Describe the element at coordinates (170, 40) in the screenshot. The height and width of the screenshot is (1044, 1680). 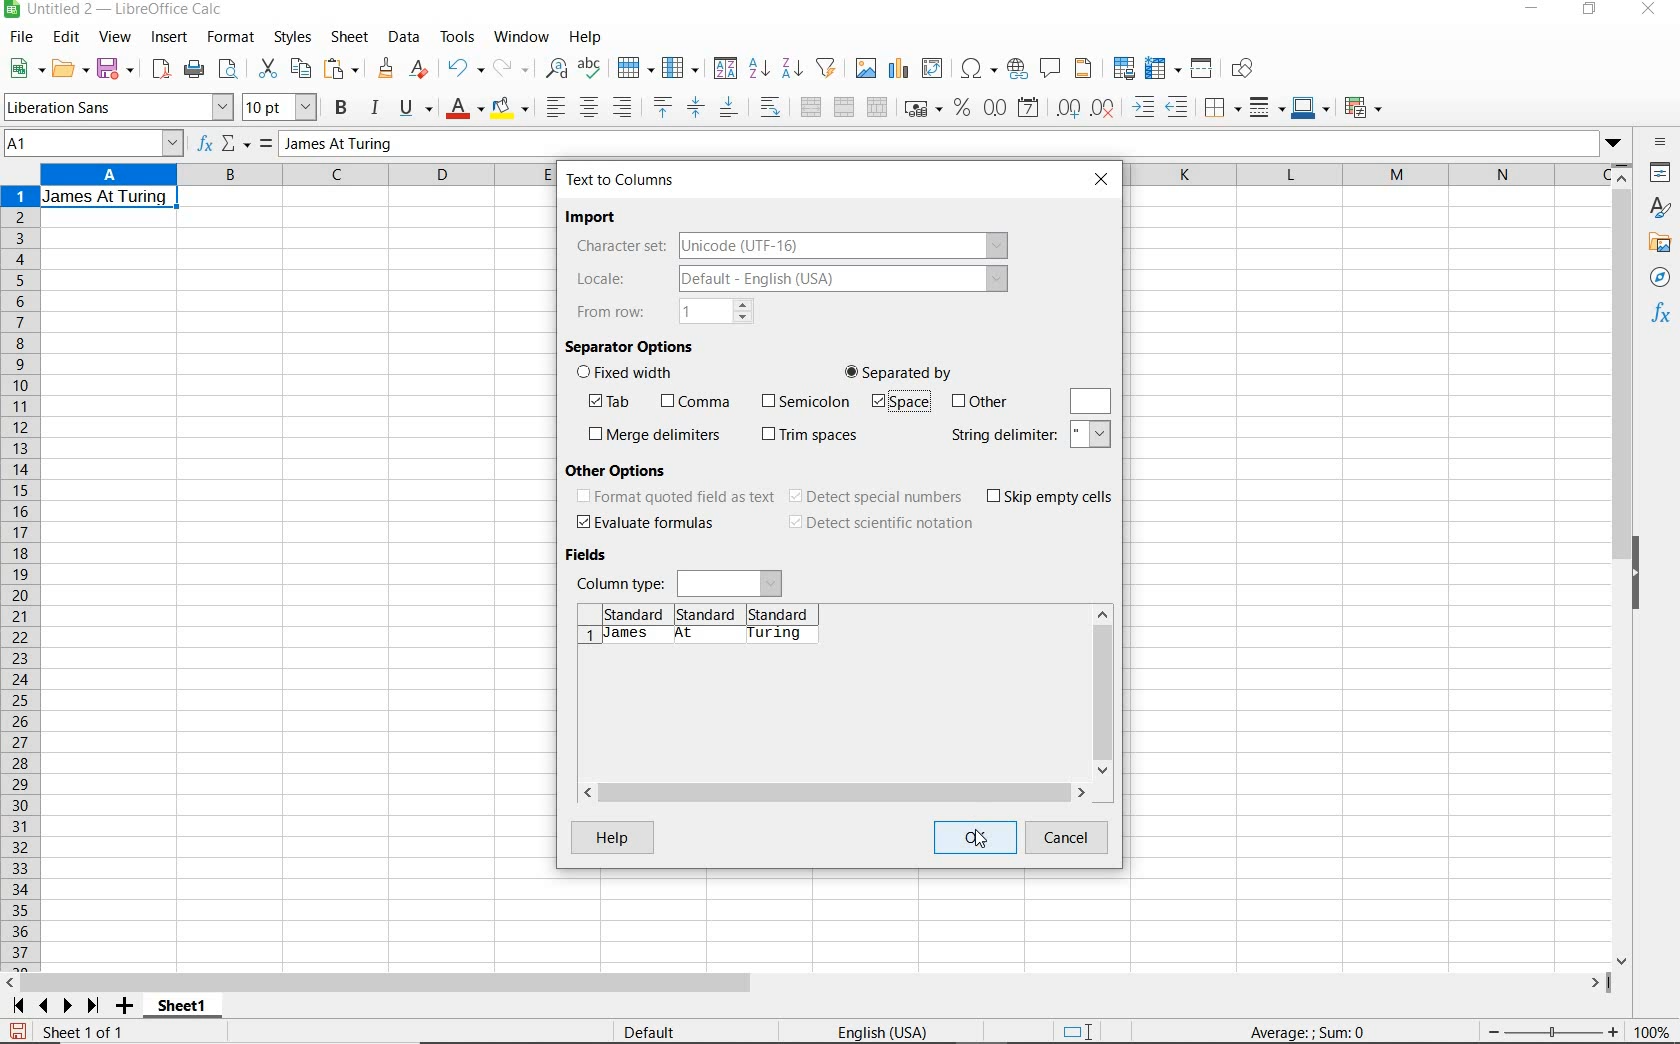
I see `insert` at that location.